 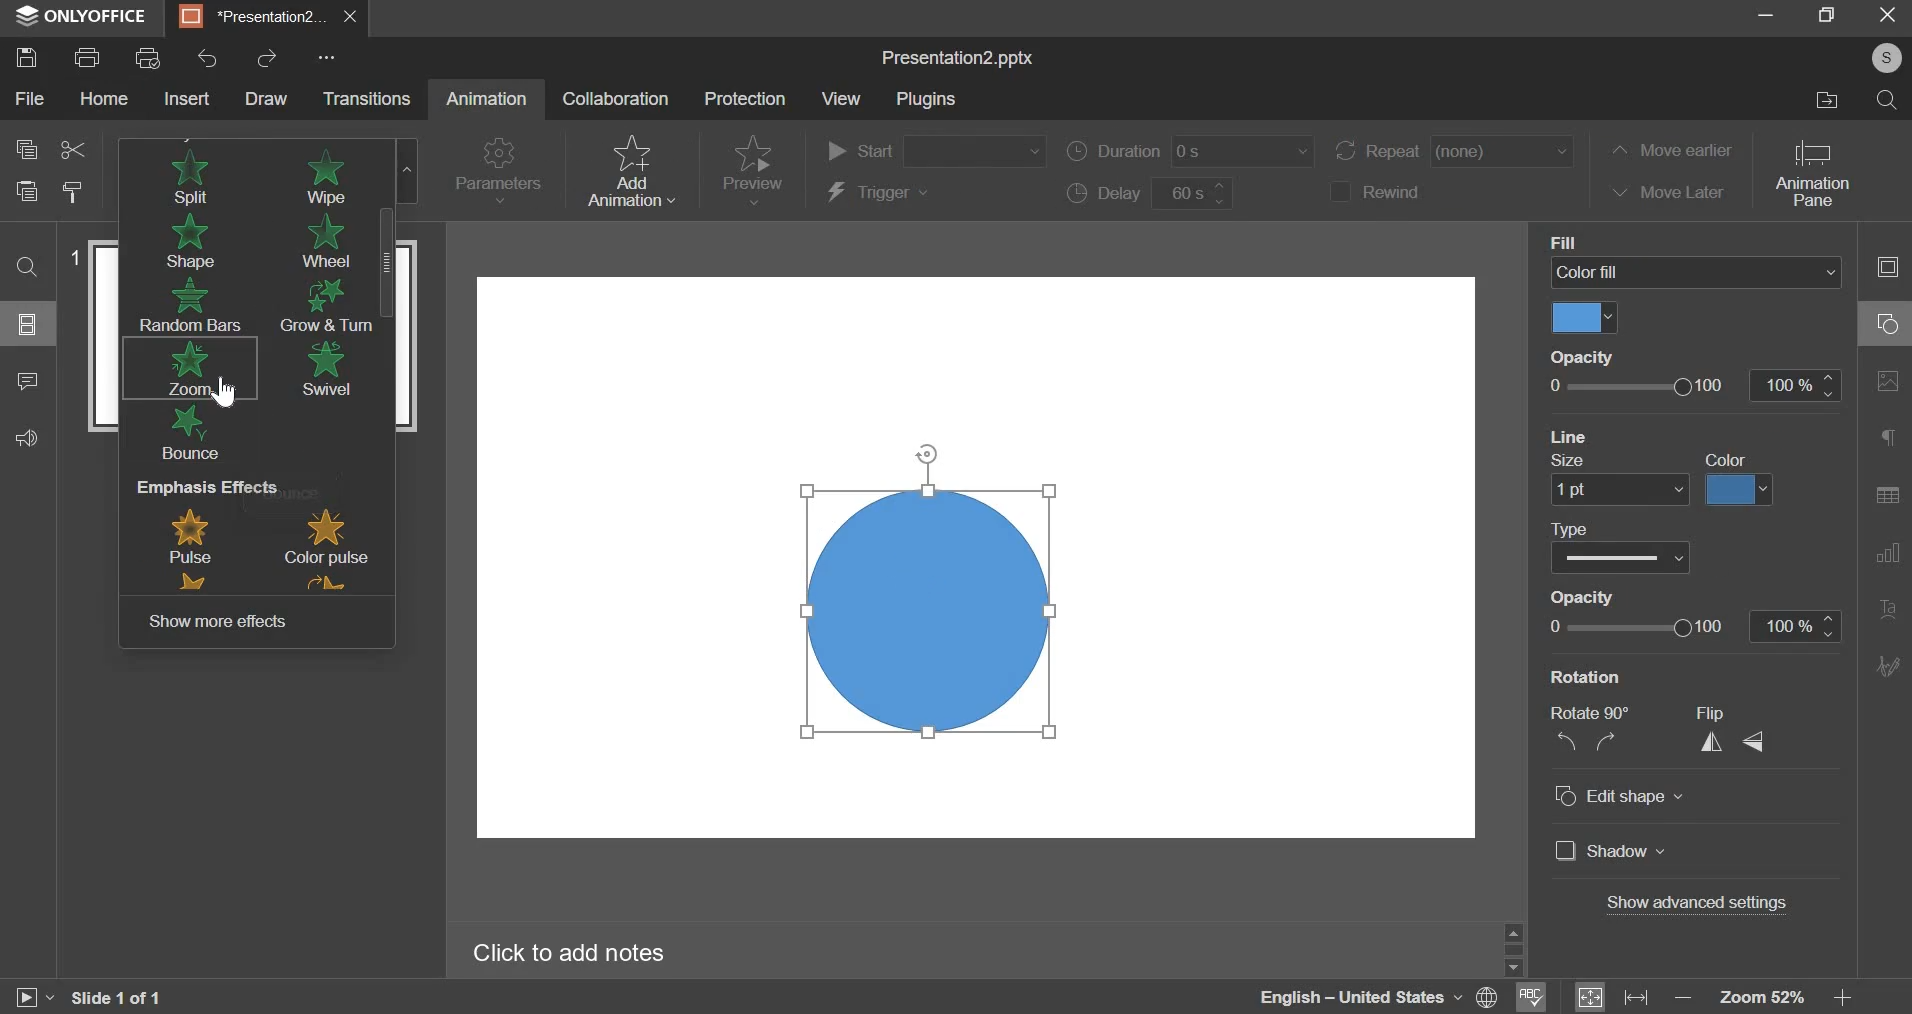 I want to click on ©, so click(x=1881, y=59).